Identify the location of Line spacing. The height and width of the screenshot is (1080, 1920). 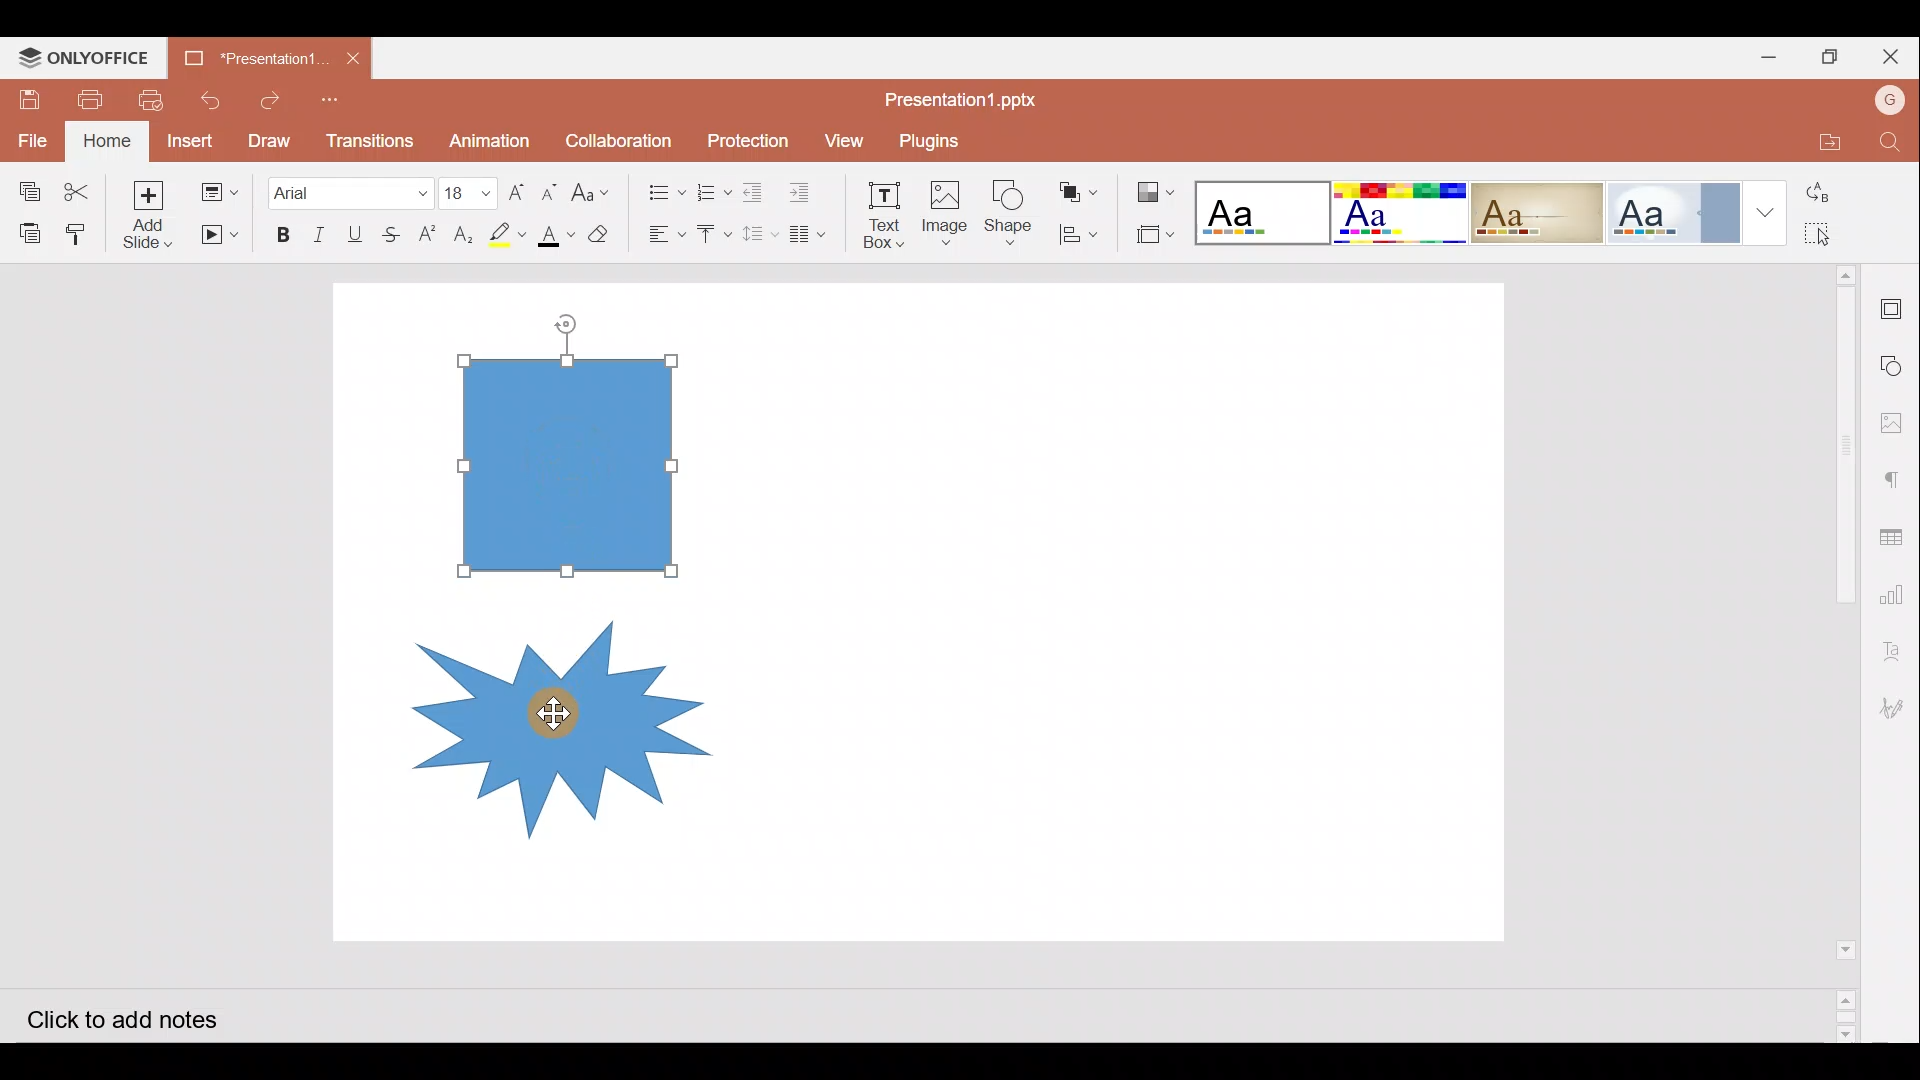
(760, 235).